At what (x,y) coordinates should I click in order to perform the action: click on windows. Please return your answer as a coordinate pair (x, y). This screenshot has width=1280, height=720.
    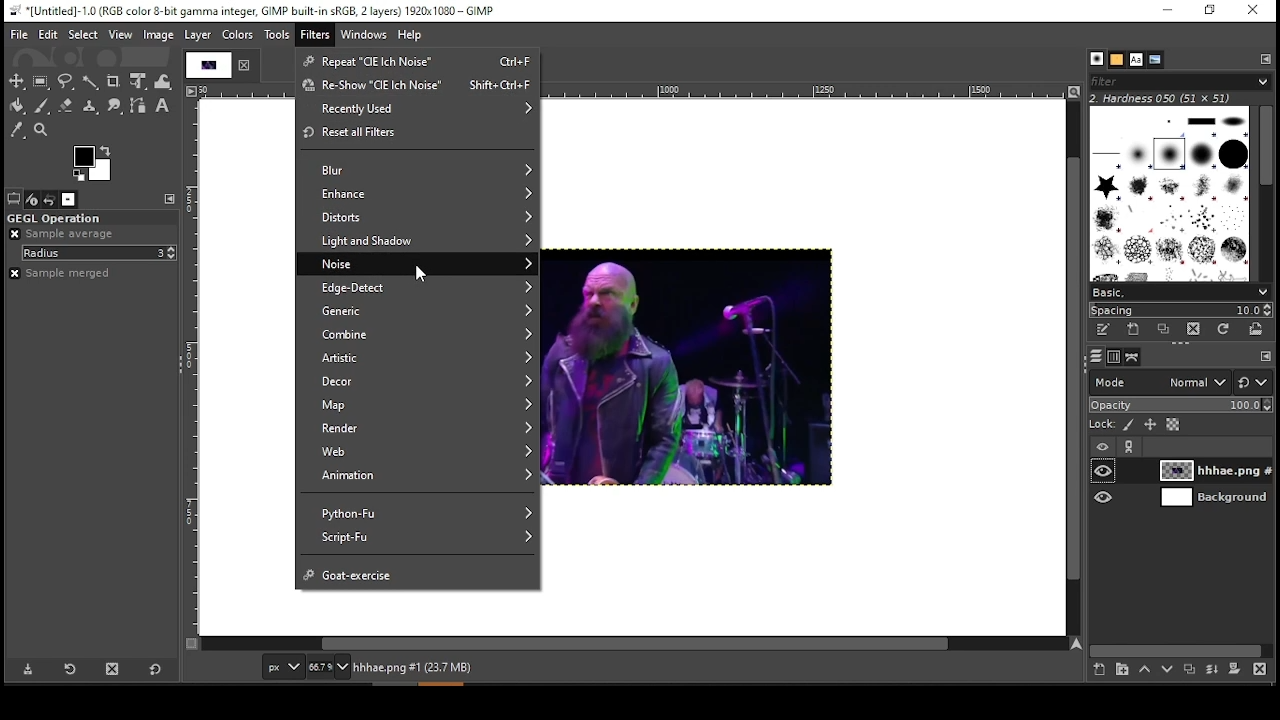
    Looking at the image, I should click on (365, 34).